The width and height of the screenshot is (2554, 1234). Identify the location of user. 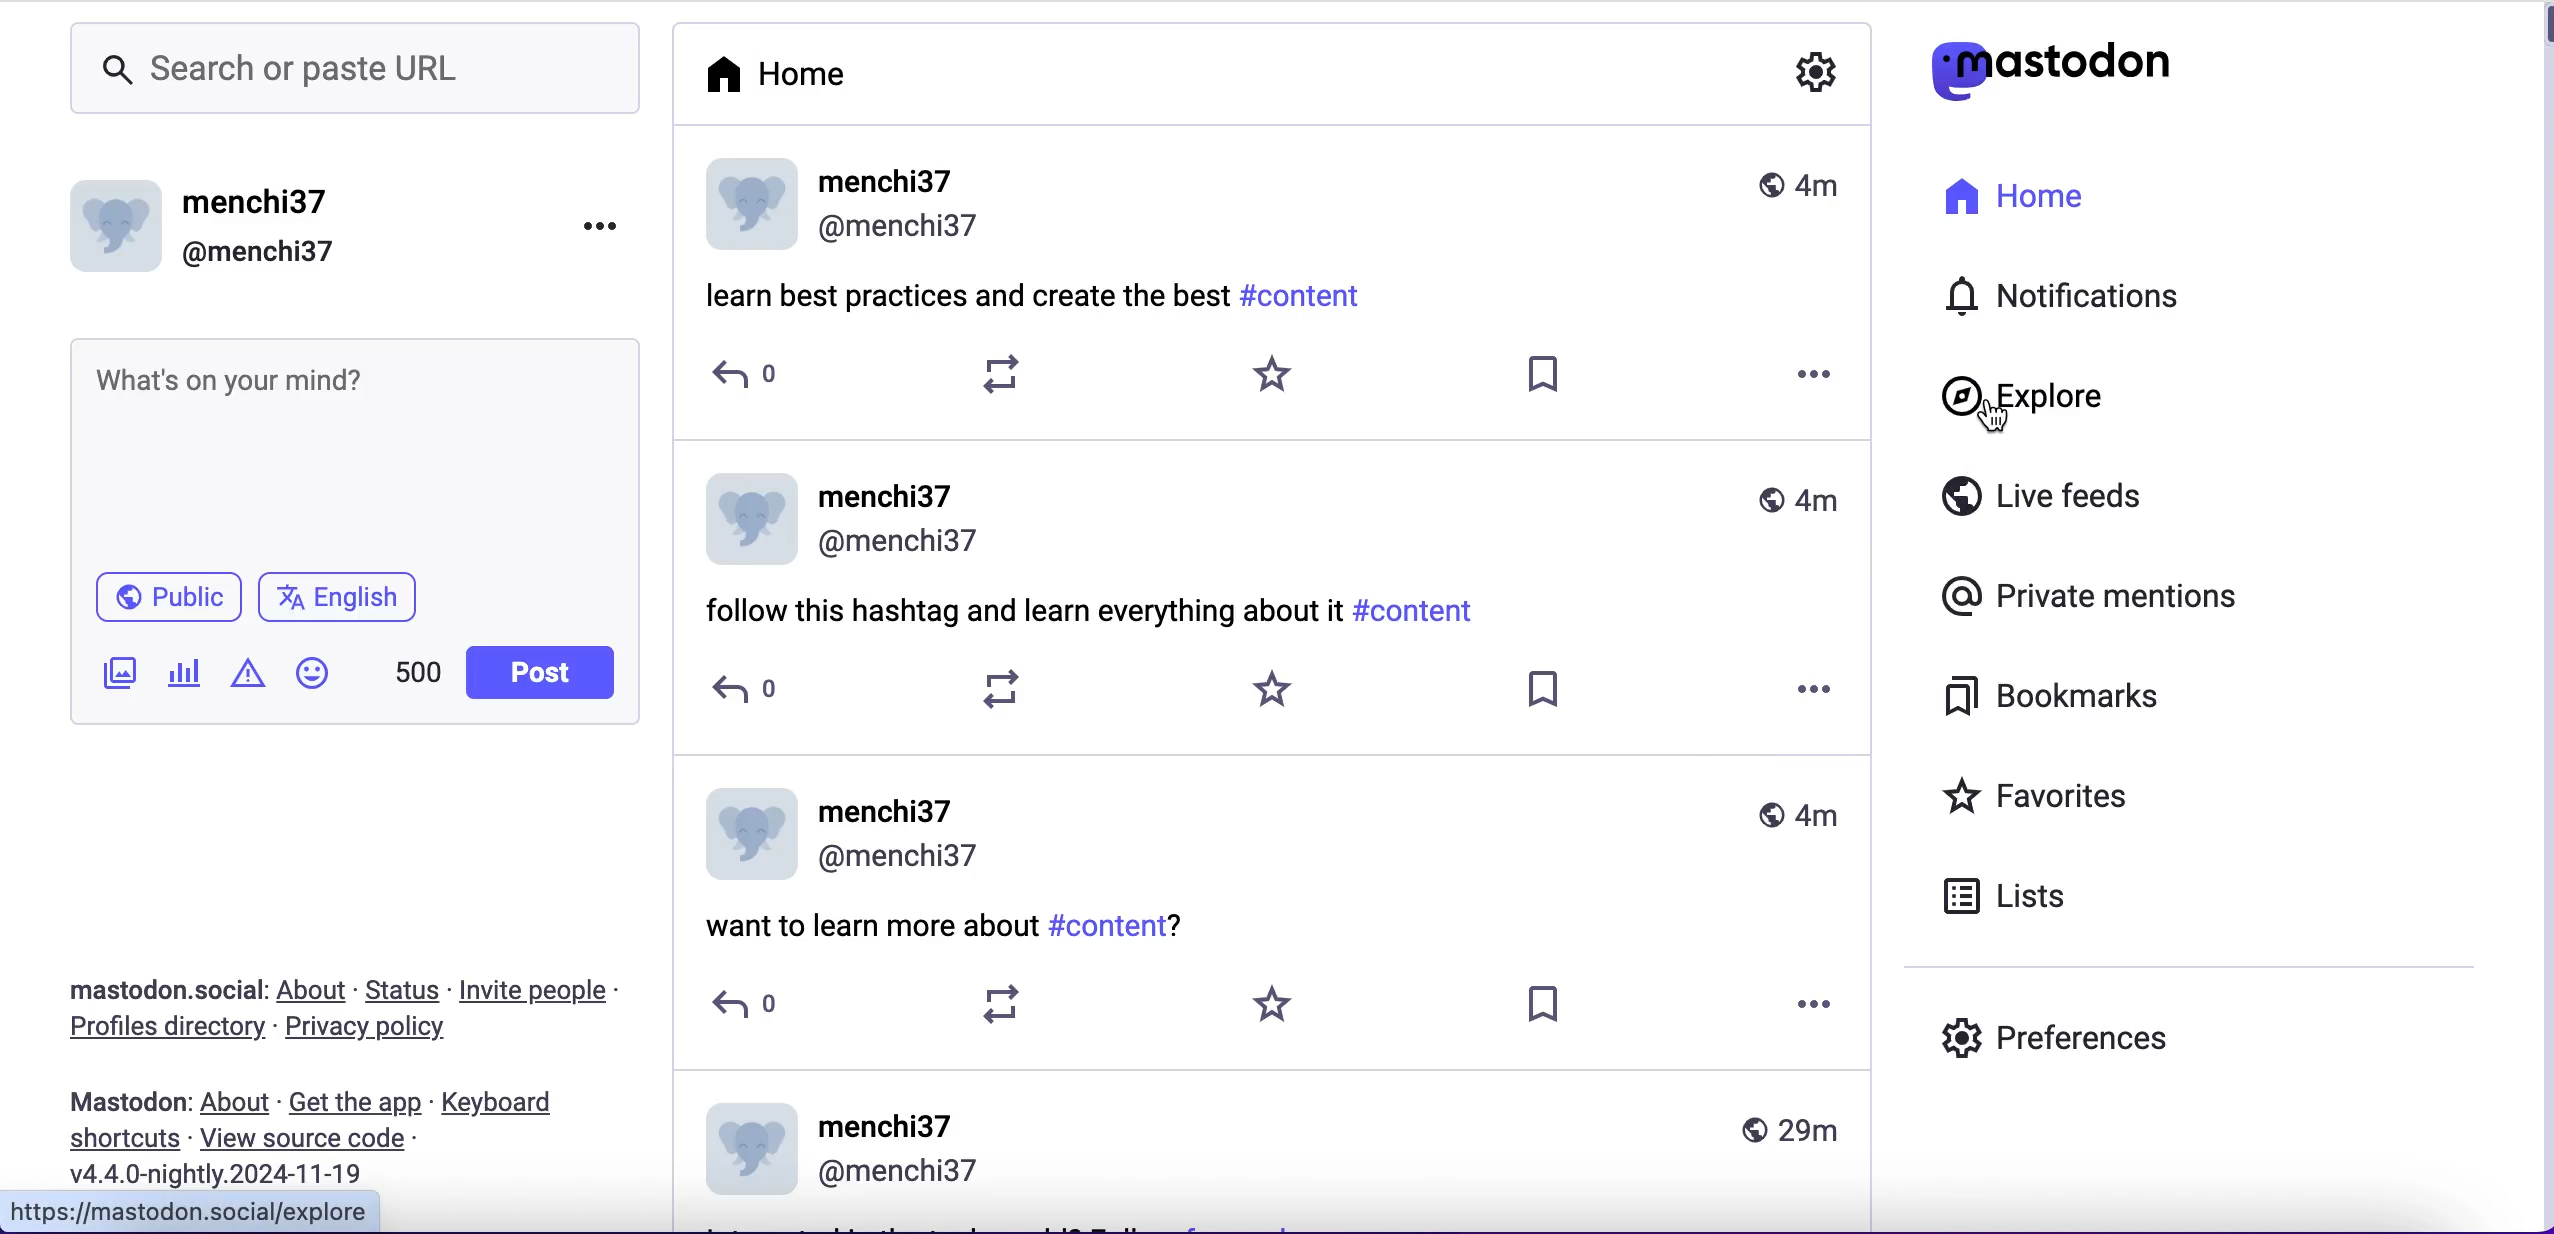
(1271, 517).